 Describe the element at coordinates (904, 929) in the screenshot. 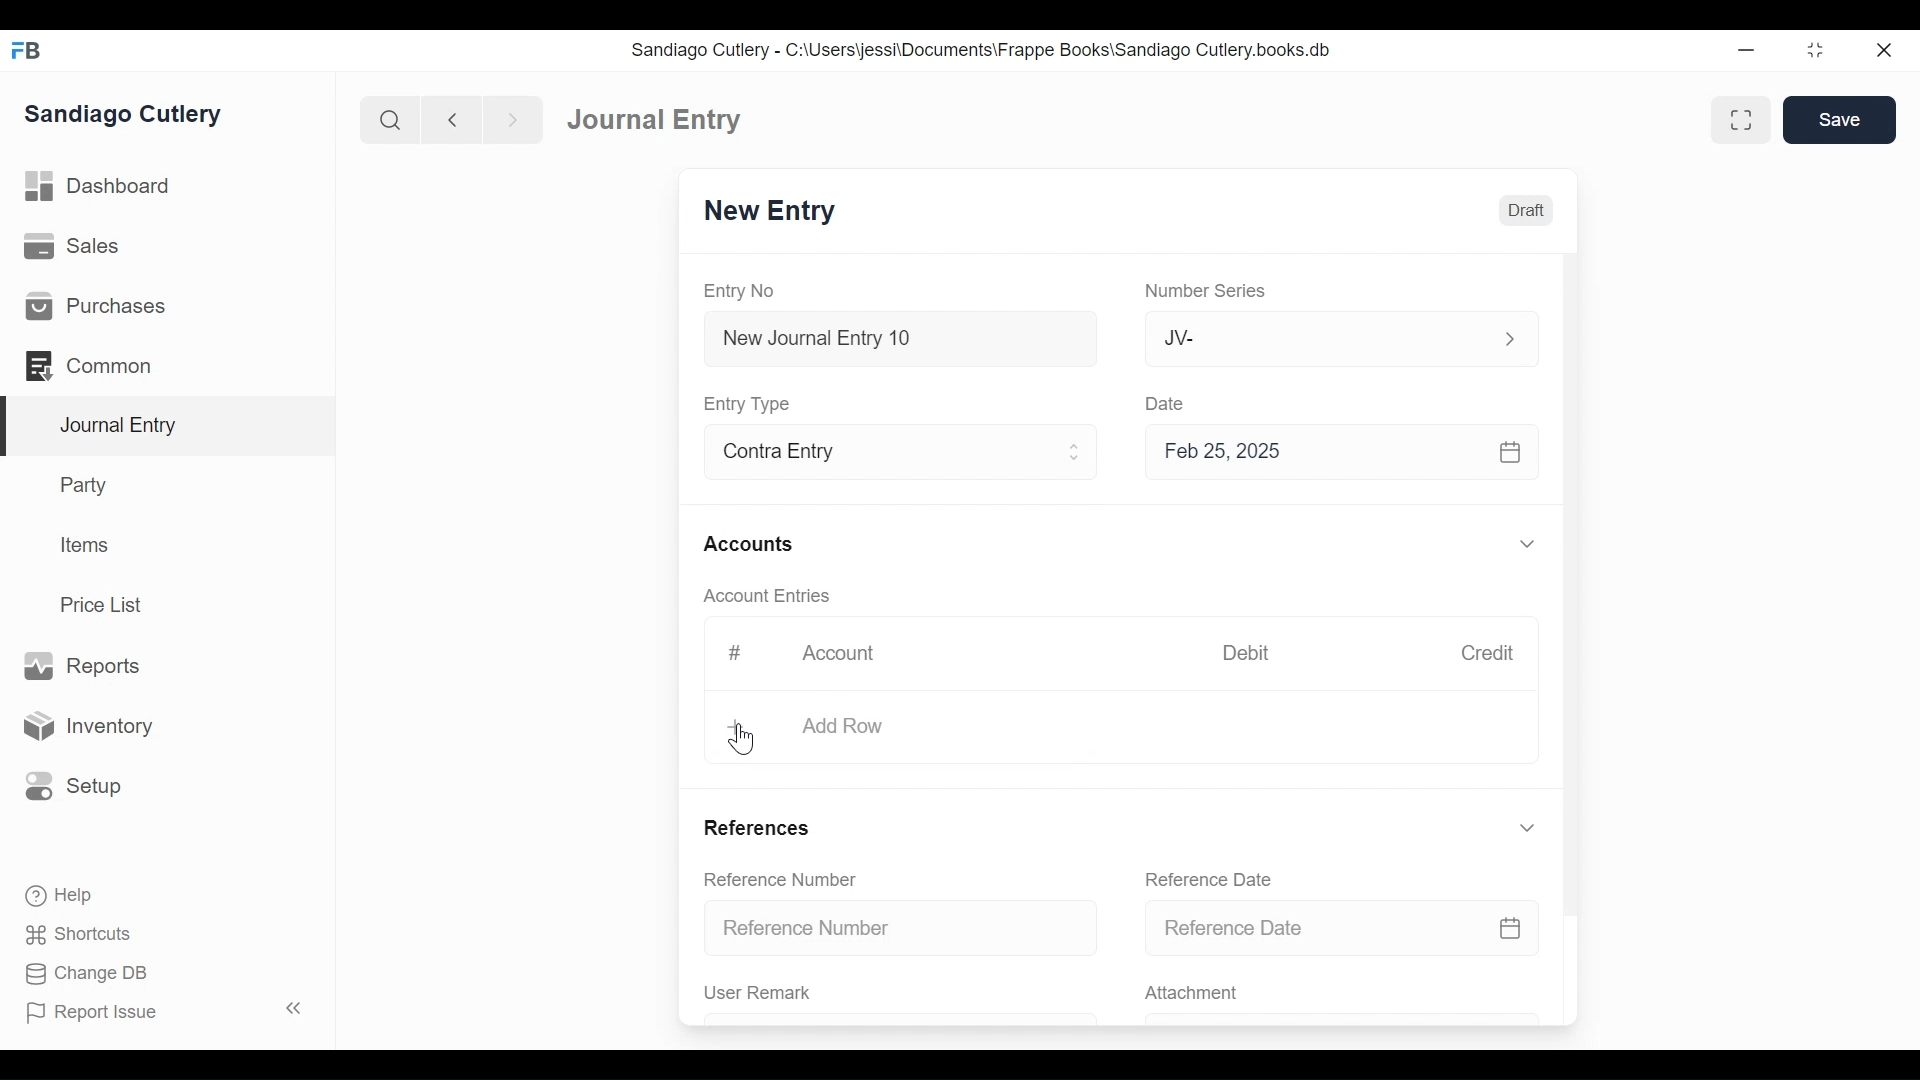

I see `Reference Number` at that location.